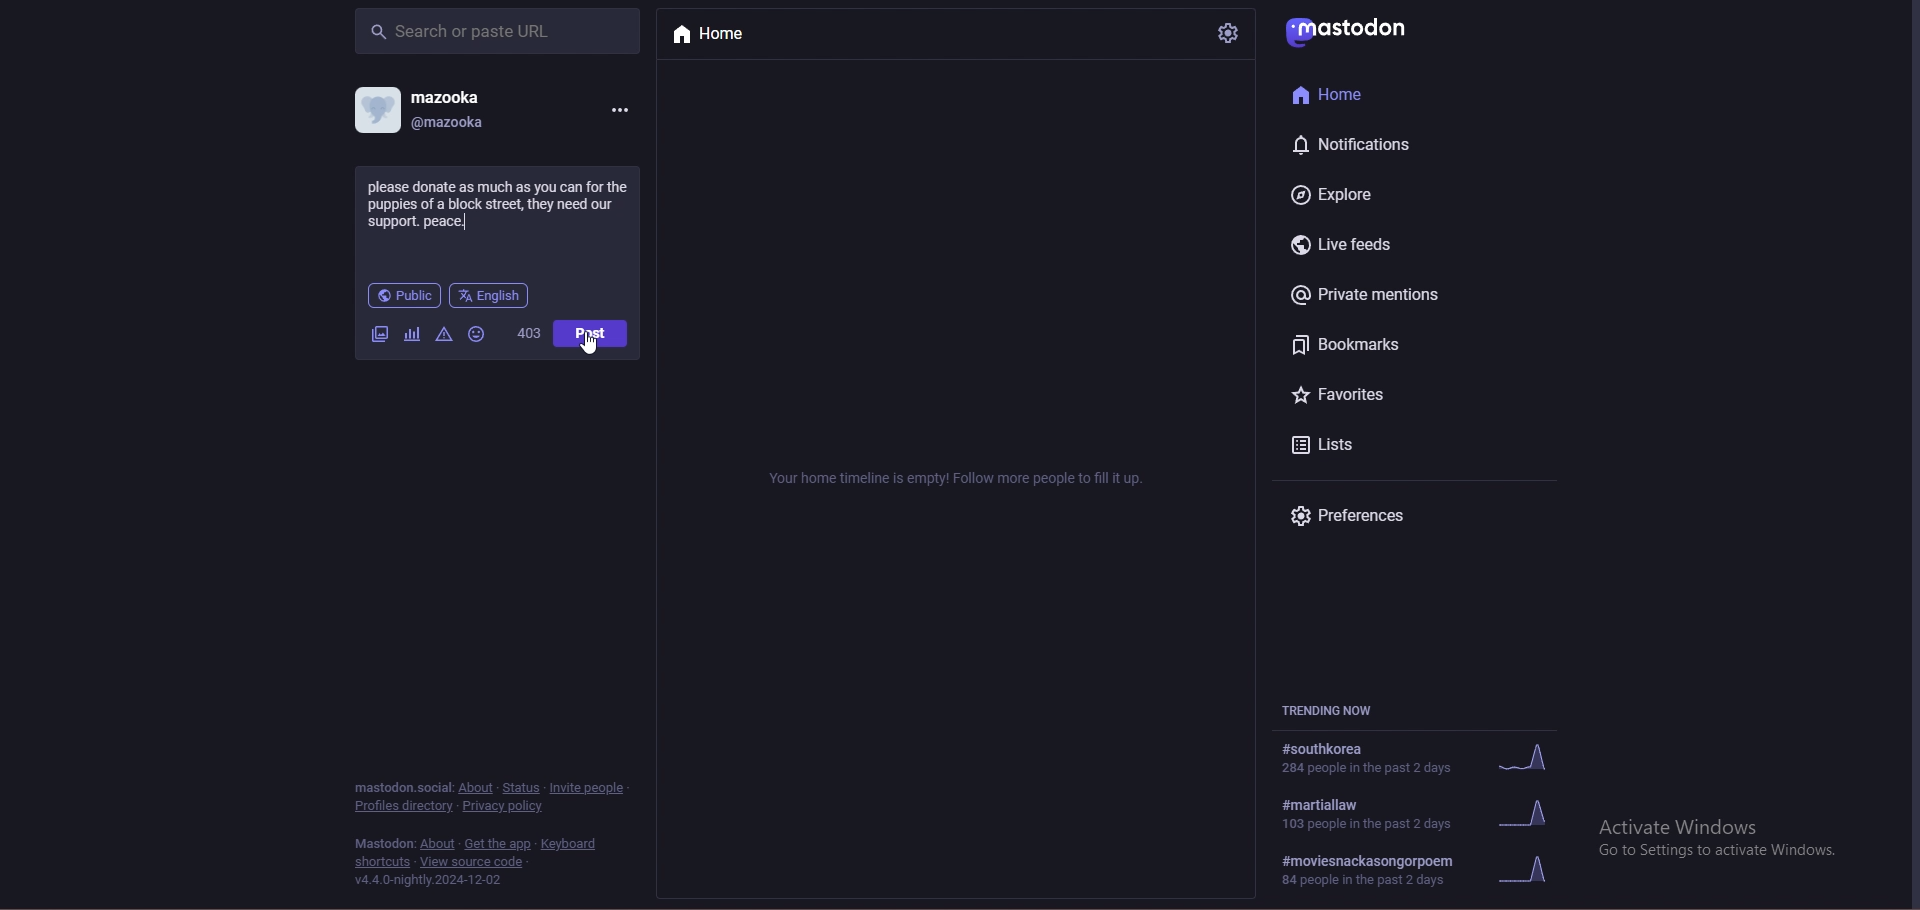  Describe the element at coordinates (1401, 512) in the screenshot. I see `preferences` at that location.